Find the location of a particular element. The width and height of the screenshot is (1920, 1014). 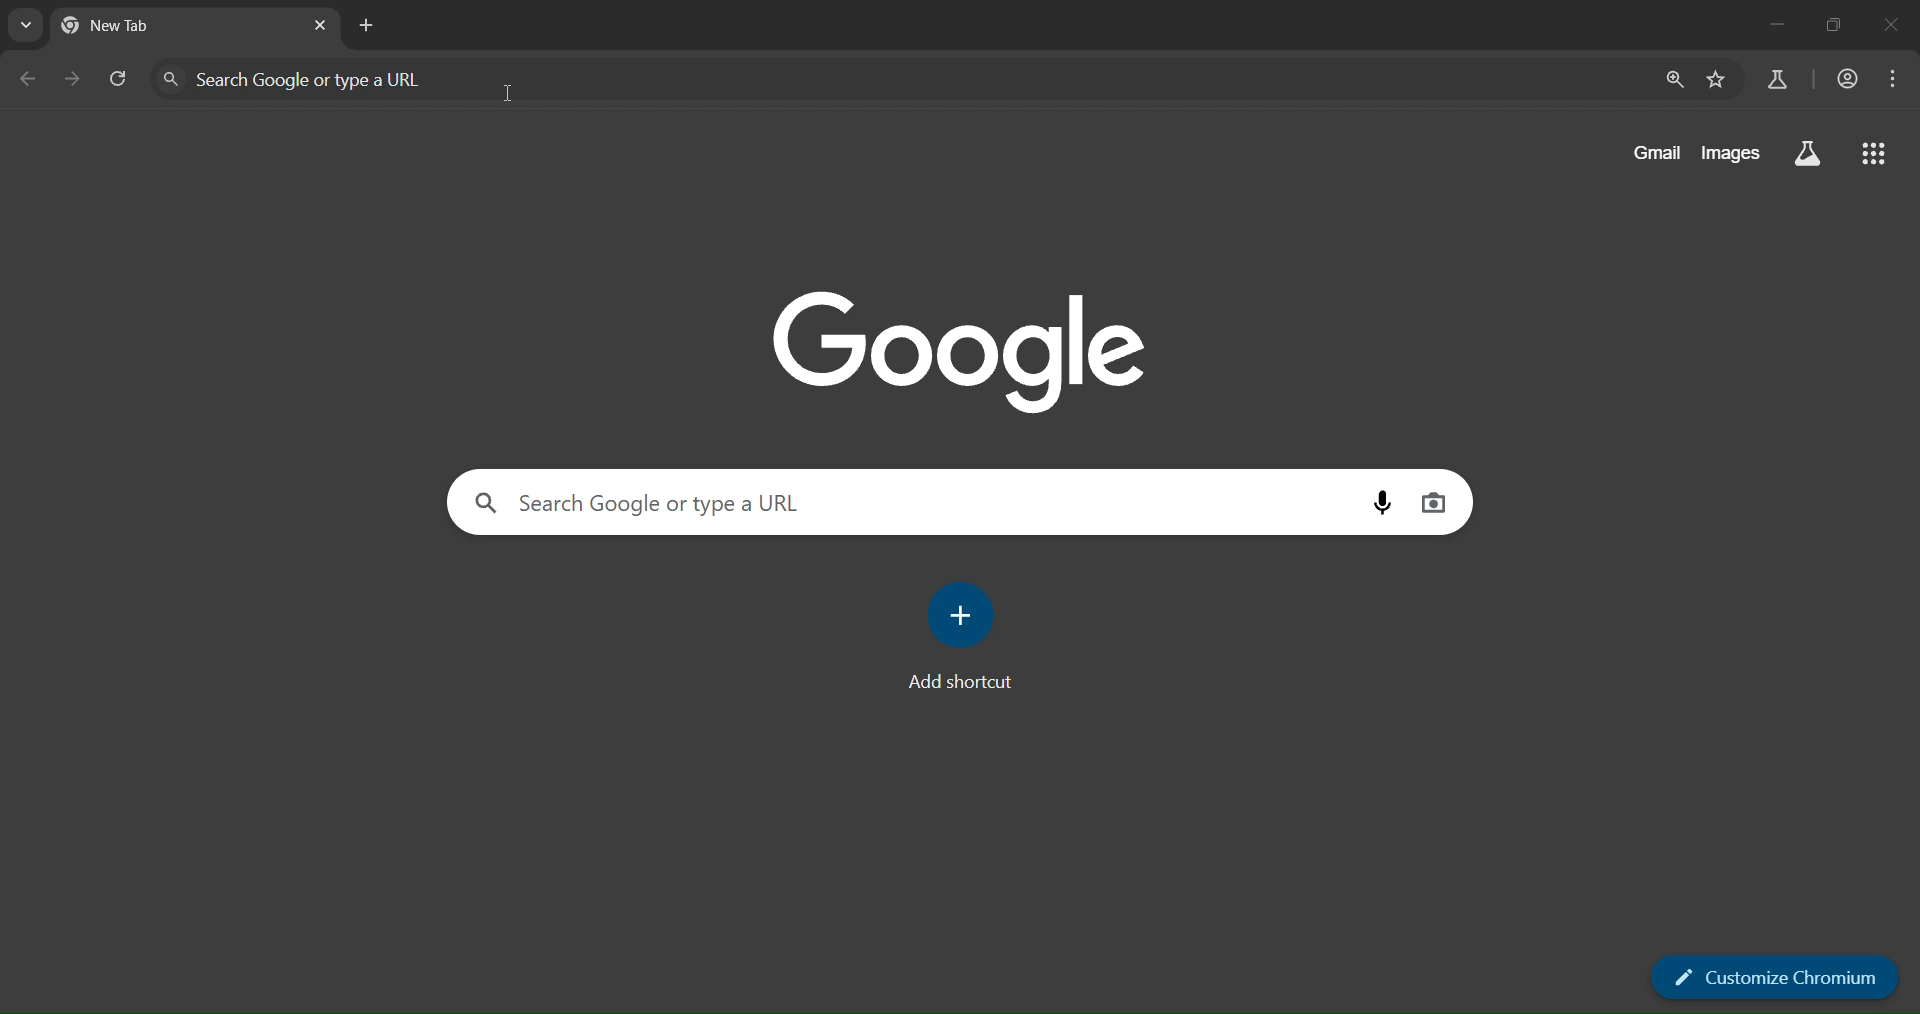

zoom is located at coordinates (1675, 80).